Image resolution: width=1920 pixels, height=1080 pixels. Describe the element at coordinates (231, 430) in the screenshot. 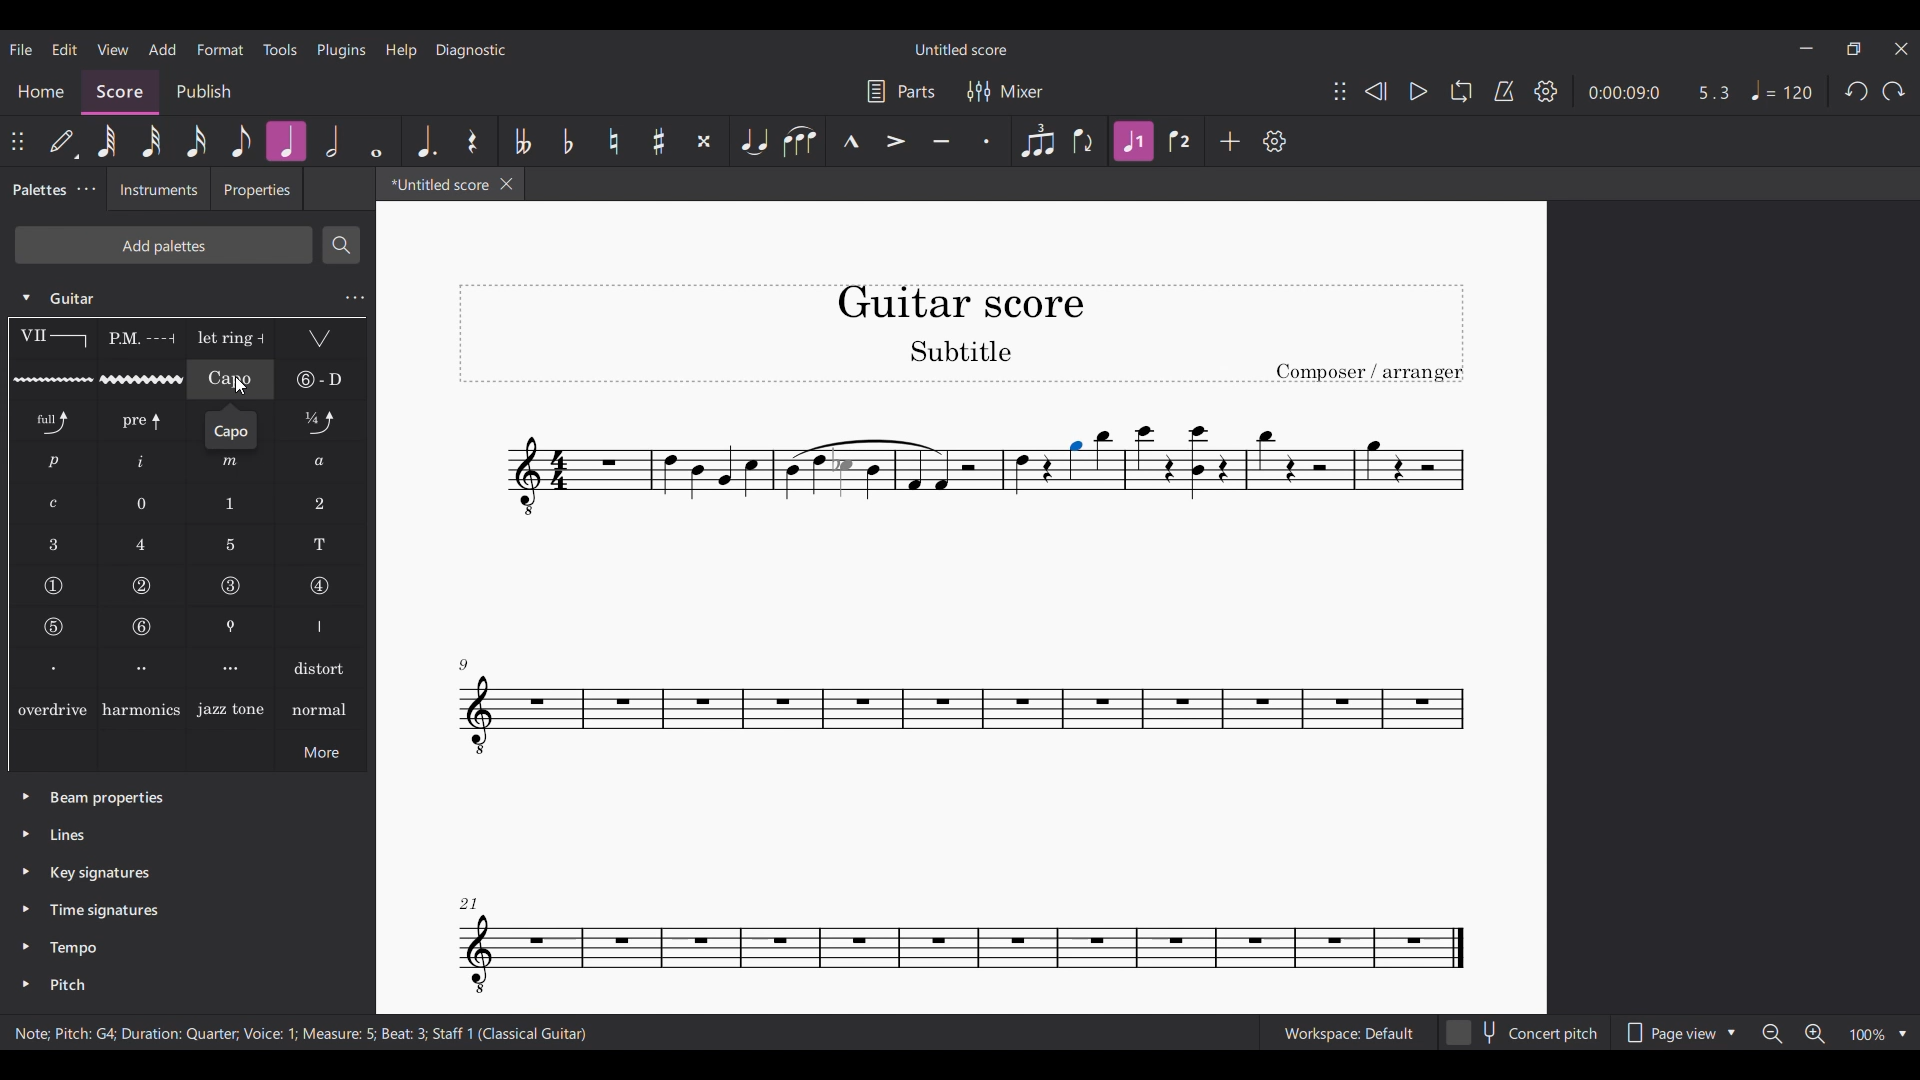

I see `Description of current selection` at that location.